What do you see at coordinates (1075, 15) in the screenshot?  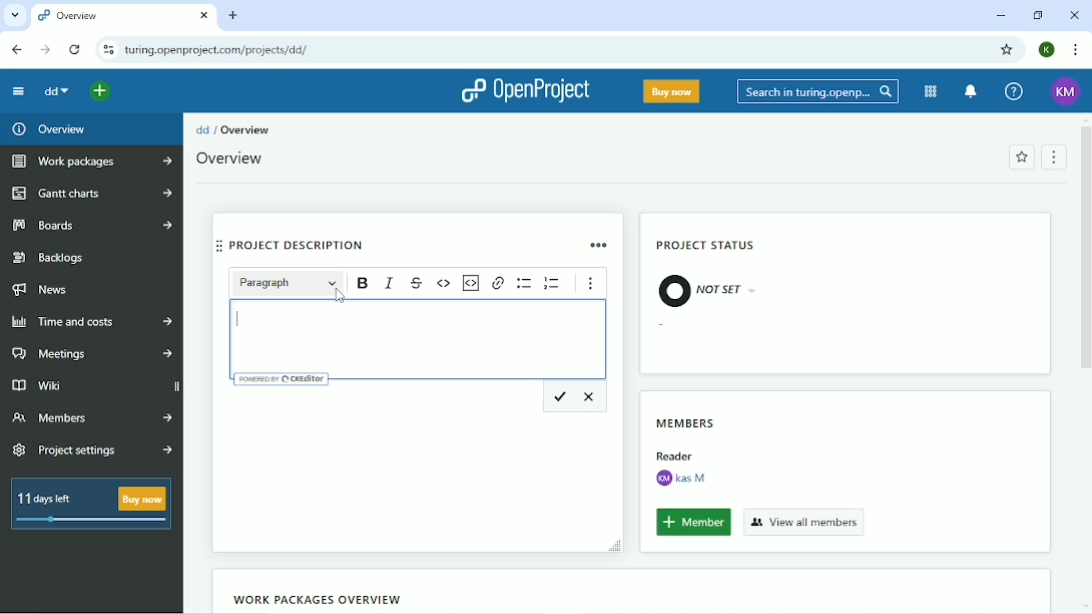 I see `Close` at bounding box center [1075, 15].